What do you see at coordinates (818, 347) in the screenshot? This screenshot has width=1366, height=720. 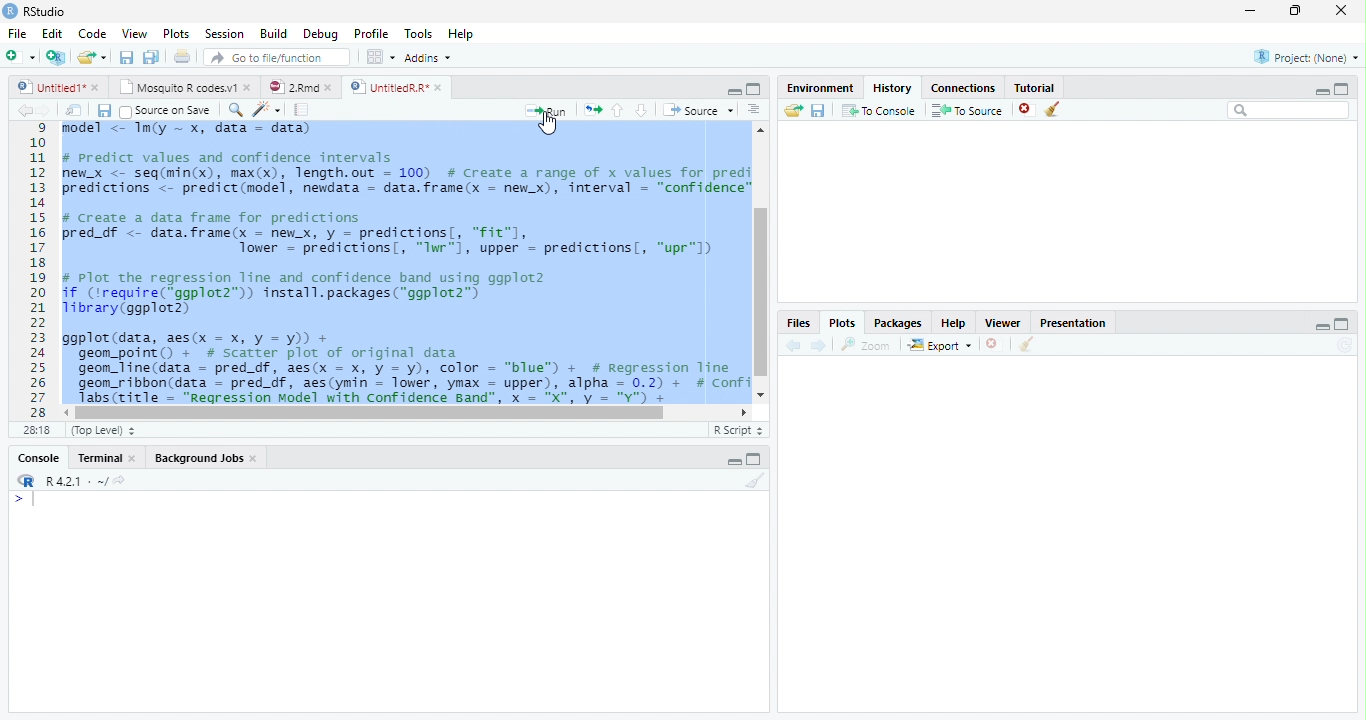 I see `Next` at bounding box center [818, 347].